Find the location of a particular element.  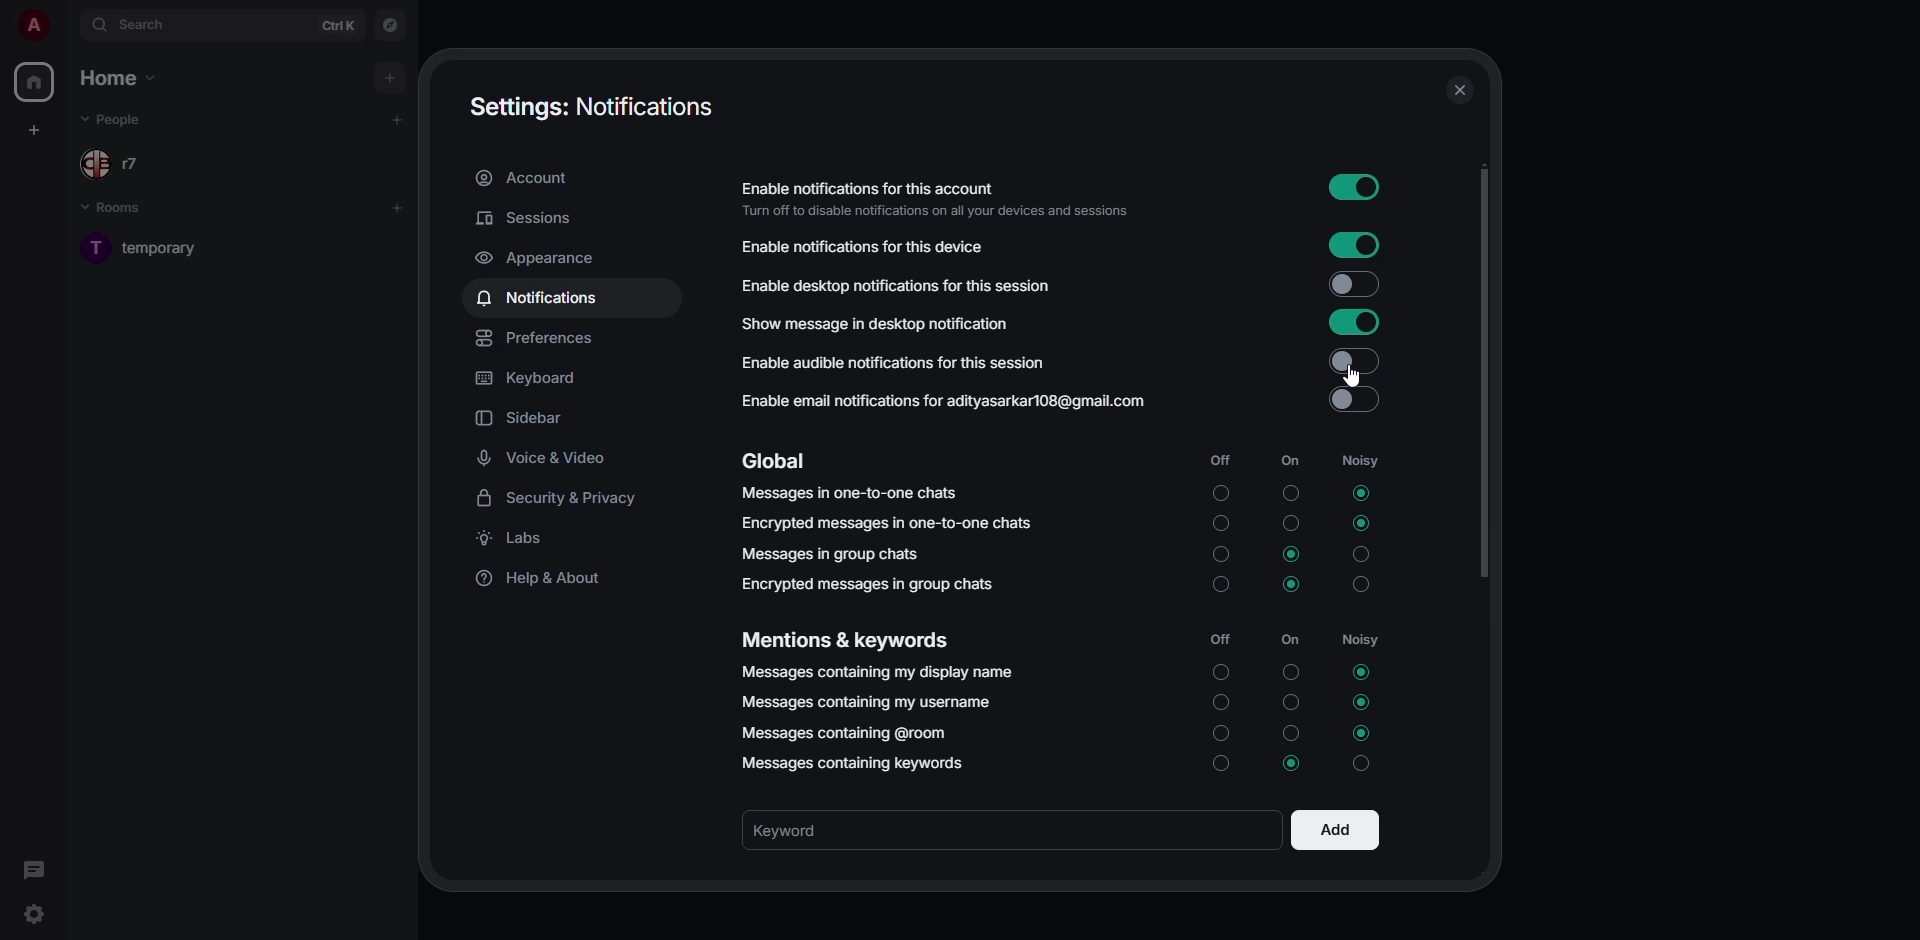

account is located at coordinates (525, 177).